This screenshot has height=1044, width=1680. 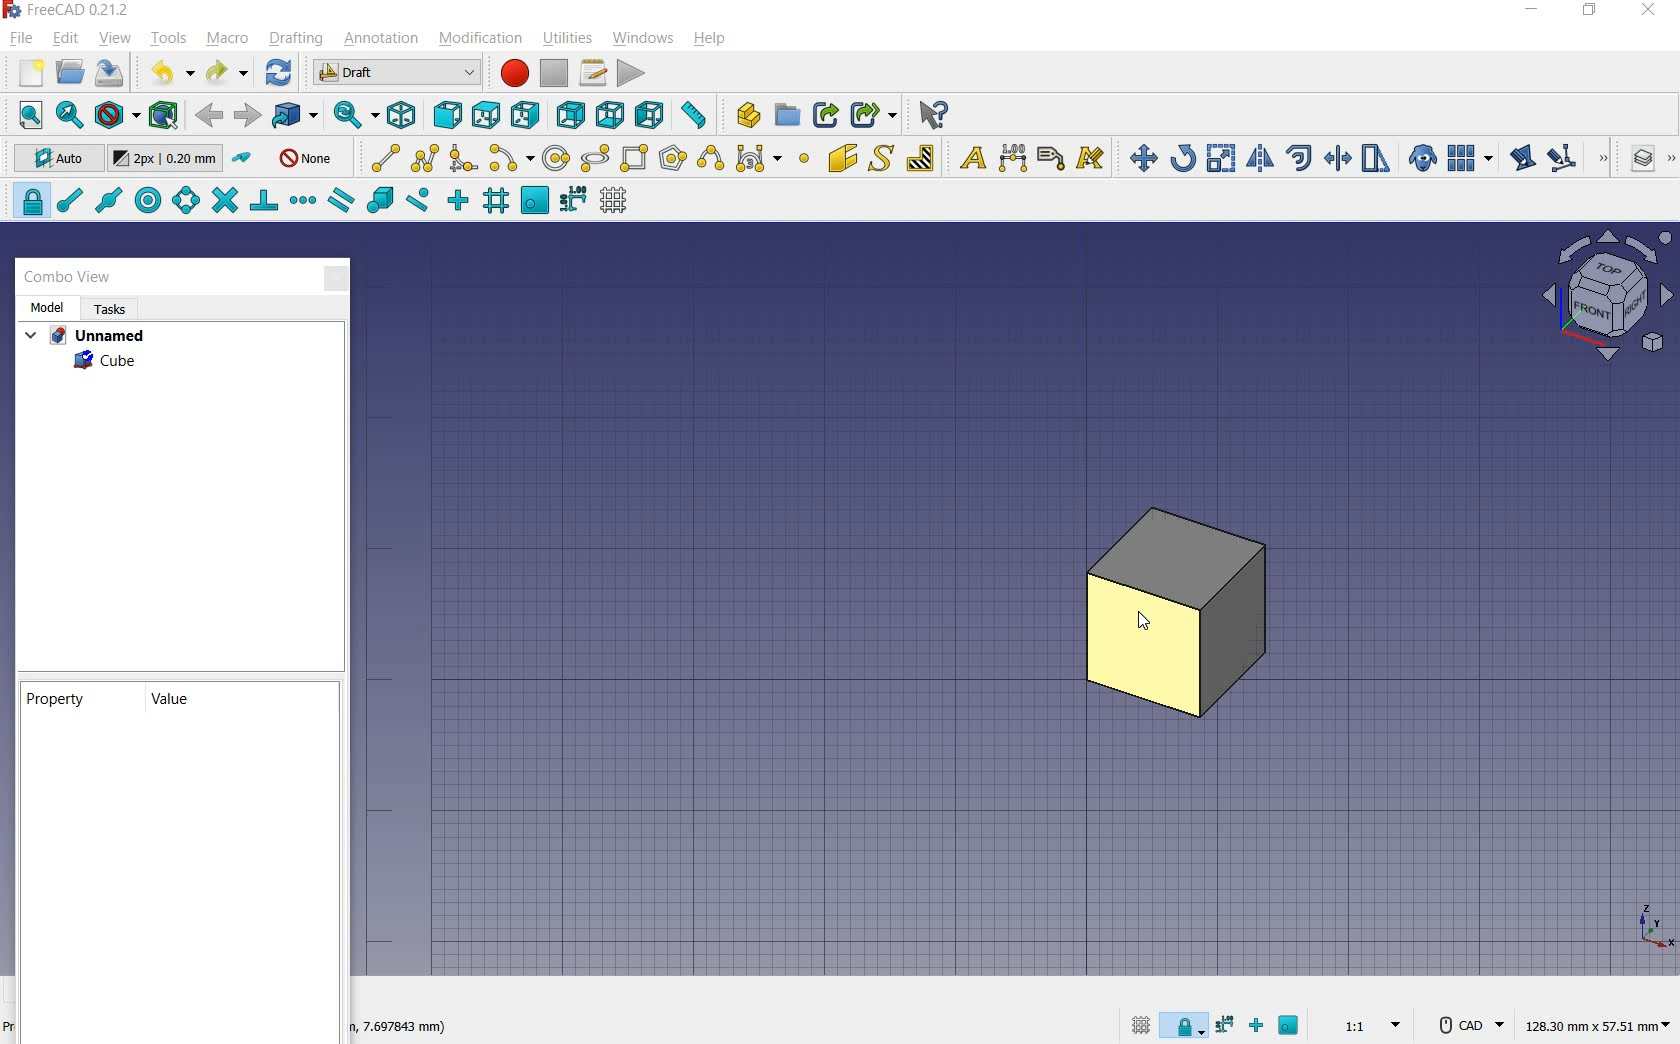 What do you see at coordinates (574, 201) in the screenshot?
I see `snap dimensions` at bounding box center [574, 201].